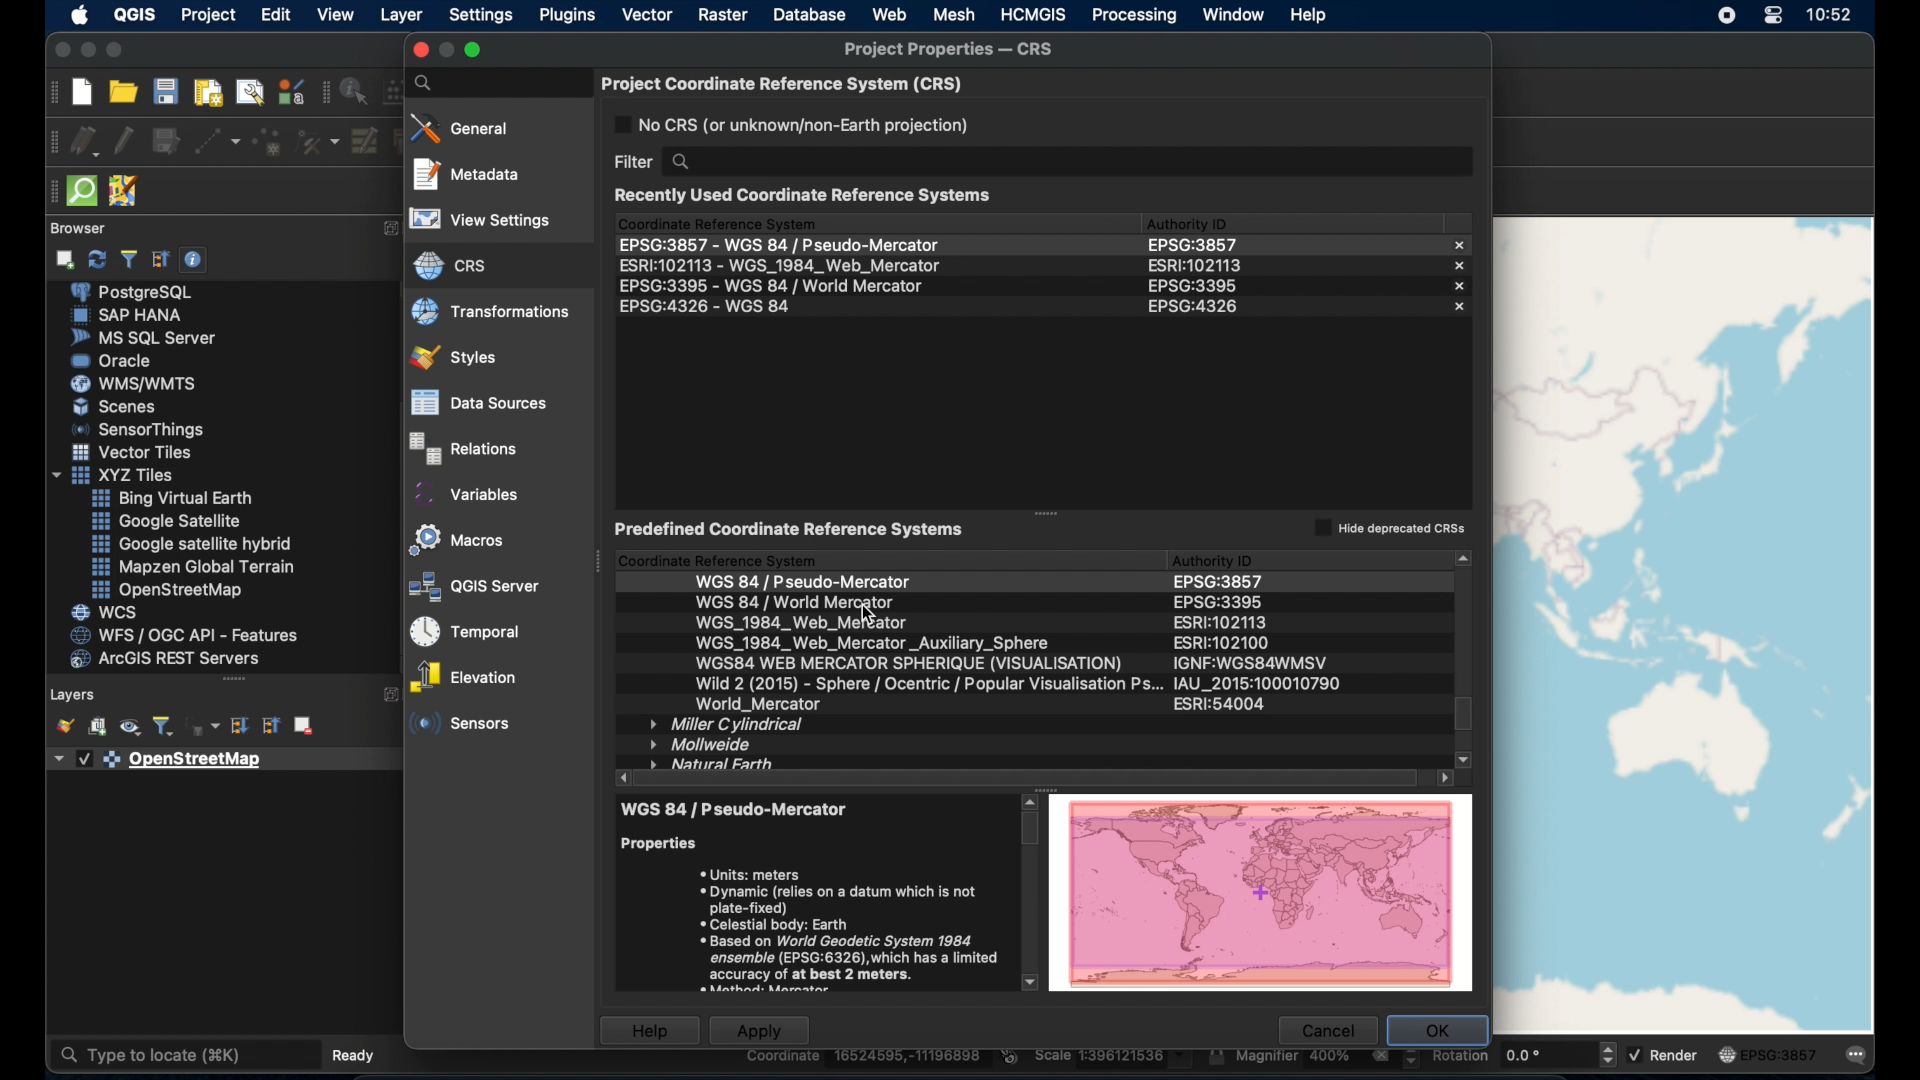 The height and width of the screenshot is (1080, 1920). Describe the element at coordinates (232, 680) in the screenshot. I see `drag handle` at that location.